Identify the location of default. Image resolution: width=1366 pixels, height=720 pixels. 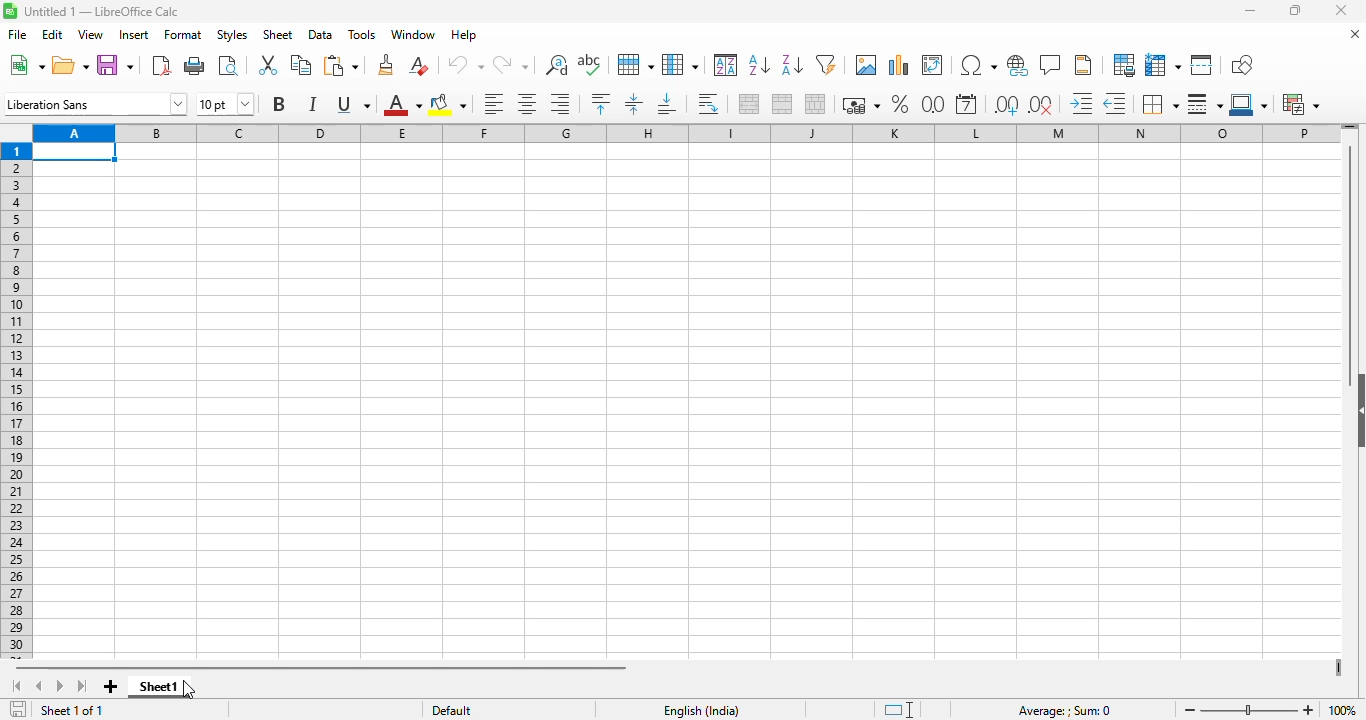
(451, 710).